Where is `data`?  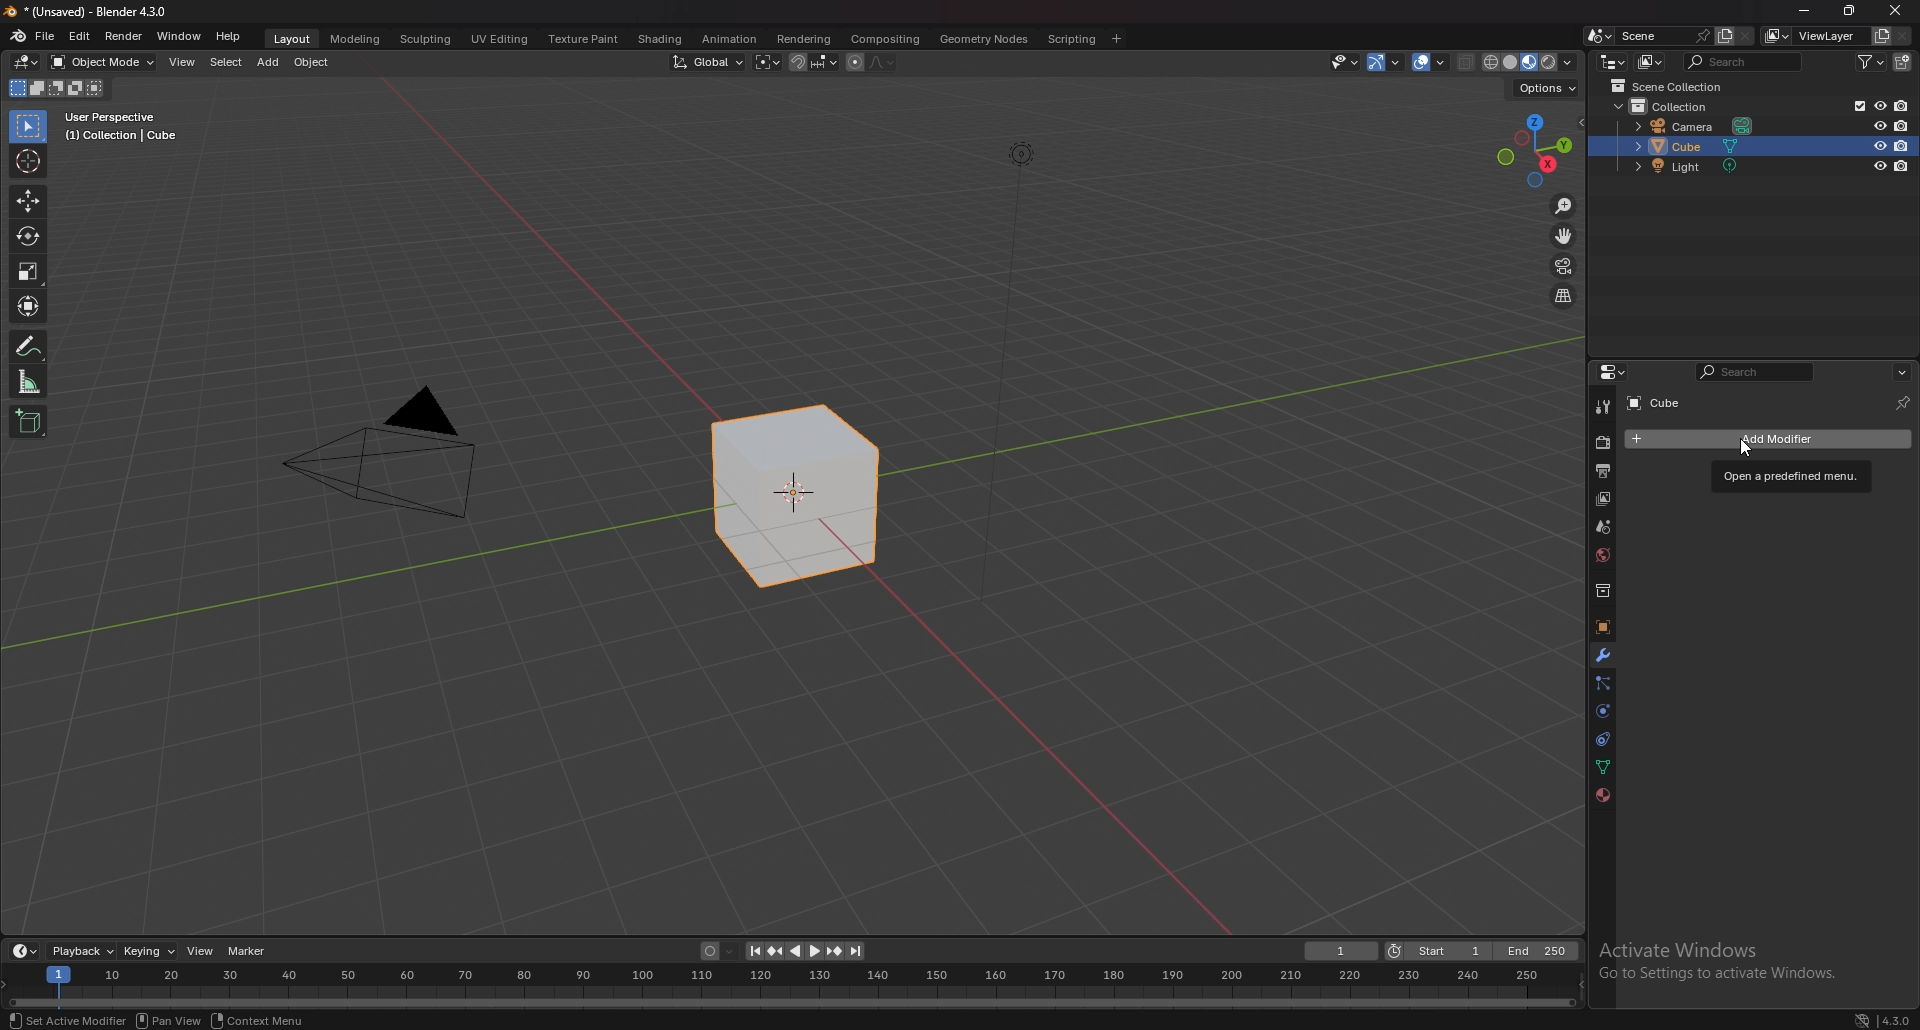 data is located at coordinates (1601, 767).